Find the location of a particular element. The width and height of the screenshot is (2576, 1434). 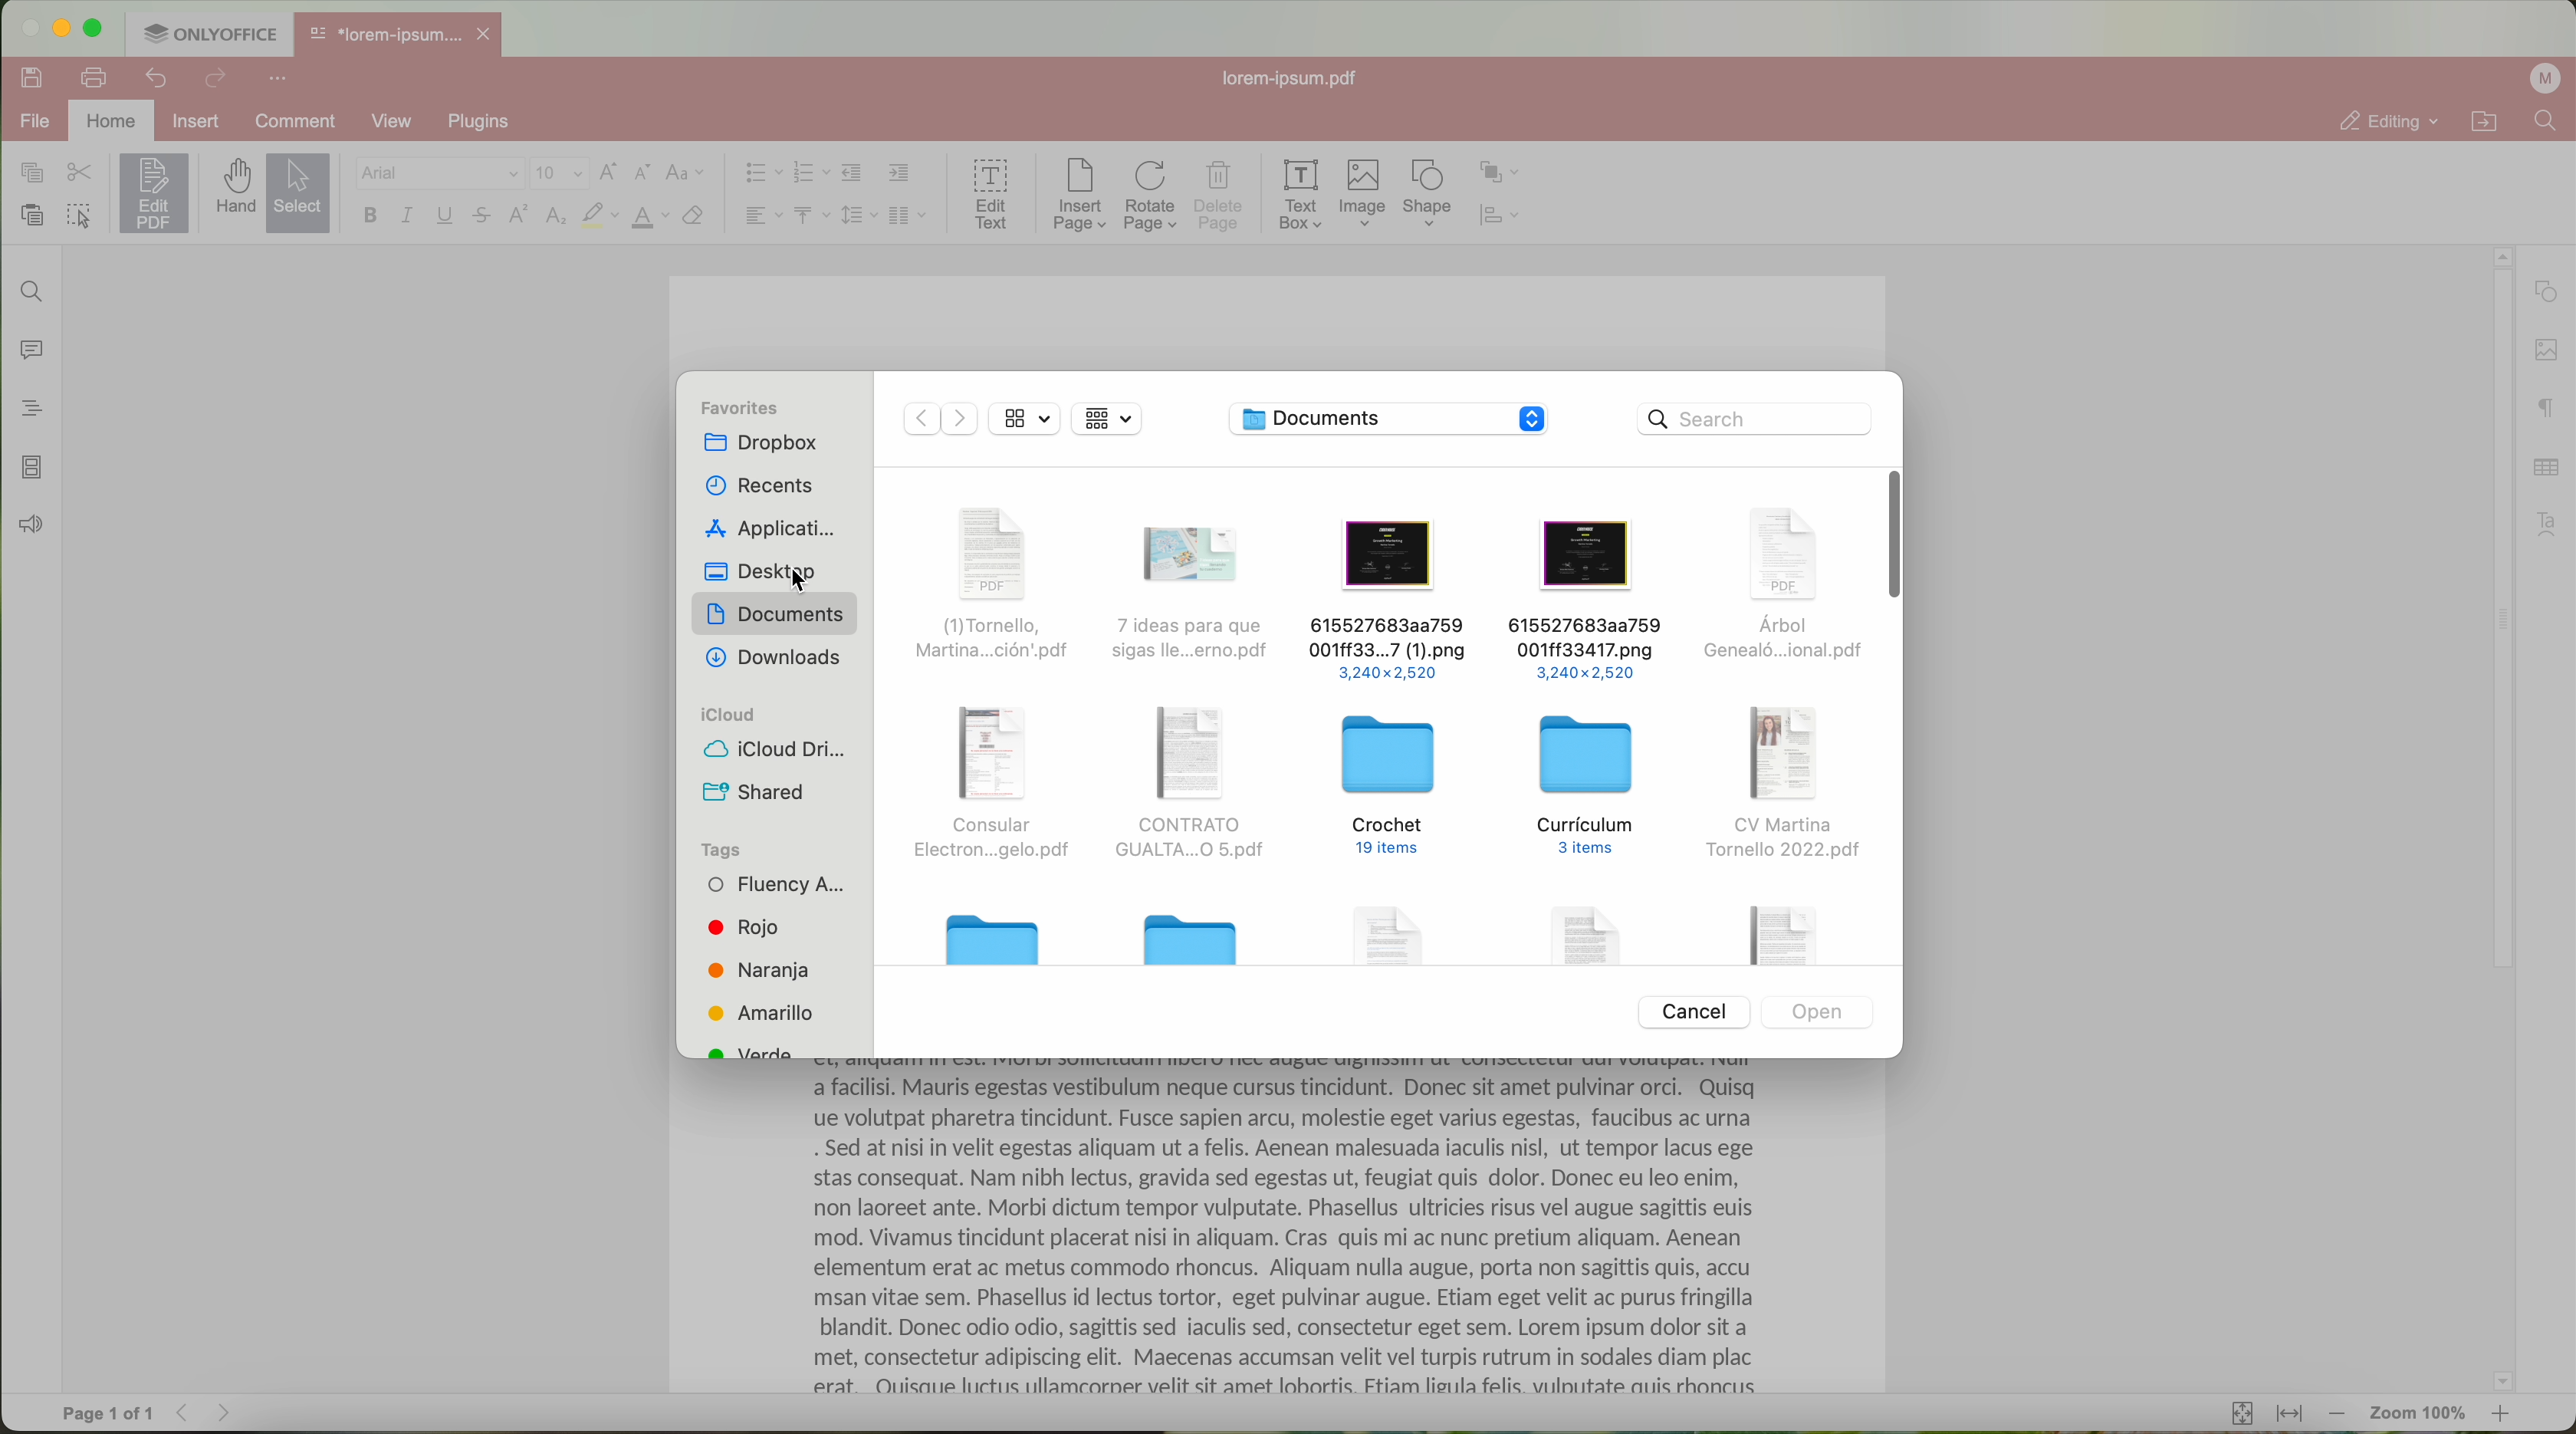

strikeout is located at coordinates (483, 217).